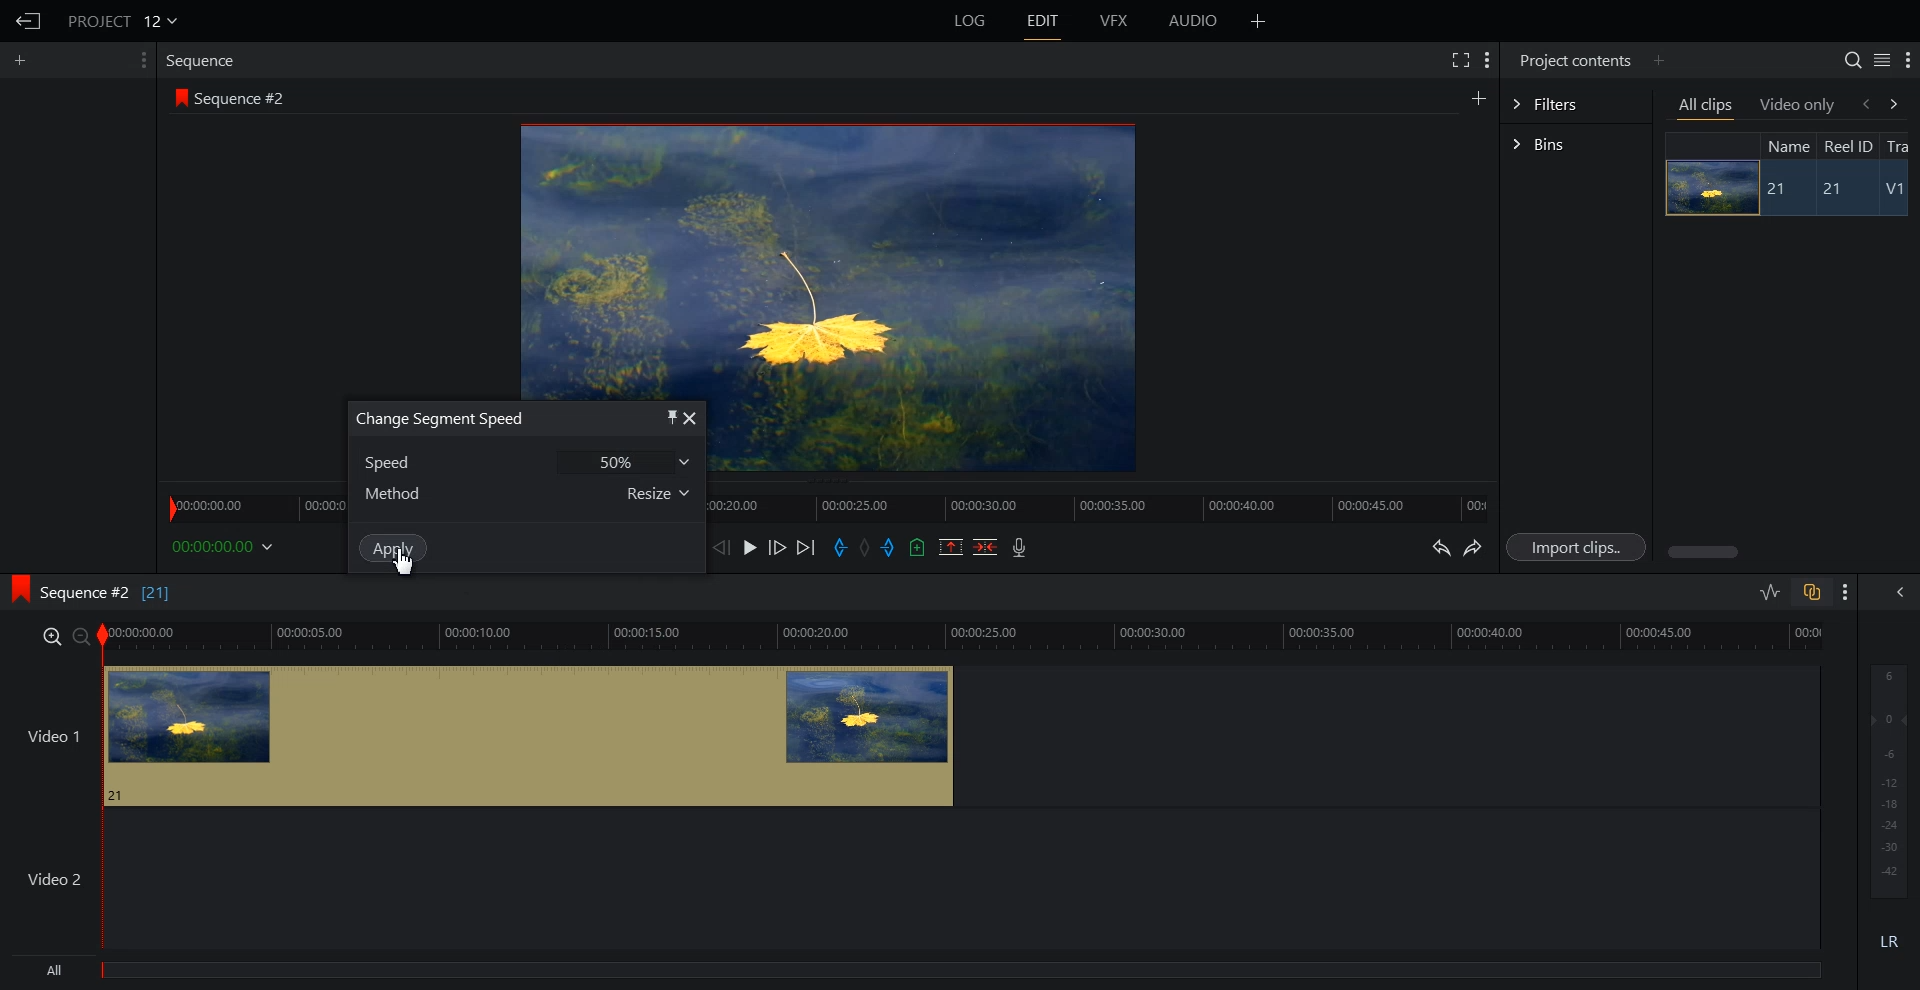 This screenshot has height=990, width=1920. What do you see at coordinates (1438, 548) in the screenshot?
I see `Undo` at bounding box center [1438, 548].